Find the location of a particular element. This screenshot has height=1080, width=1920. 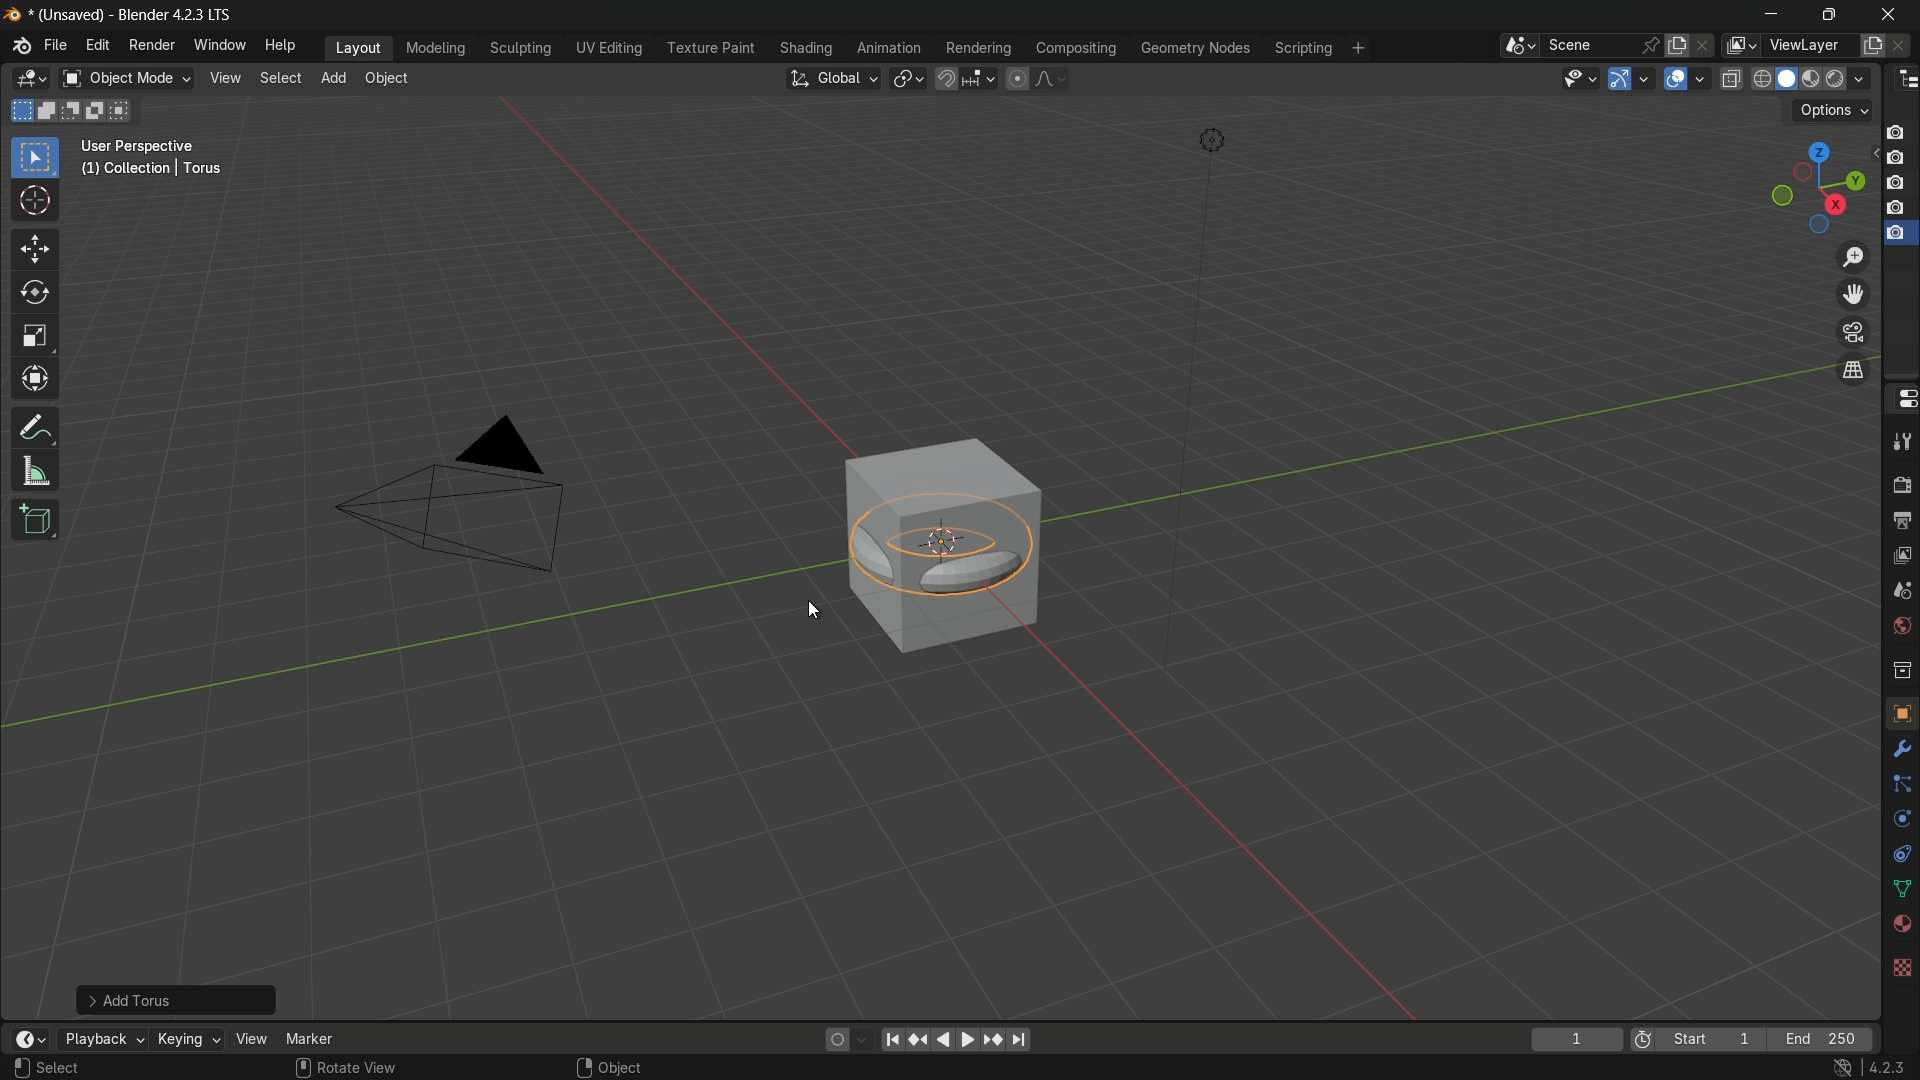

particle is located at coordinates (1900, 786).